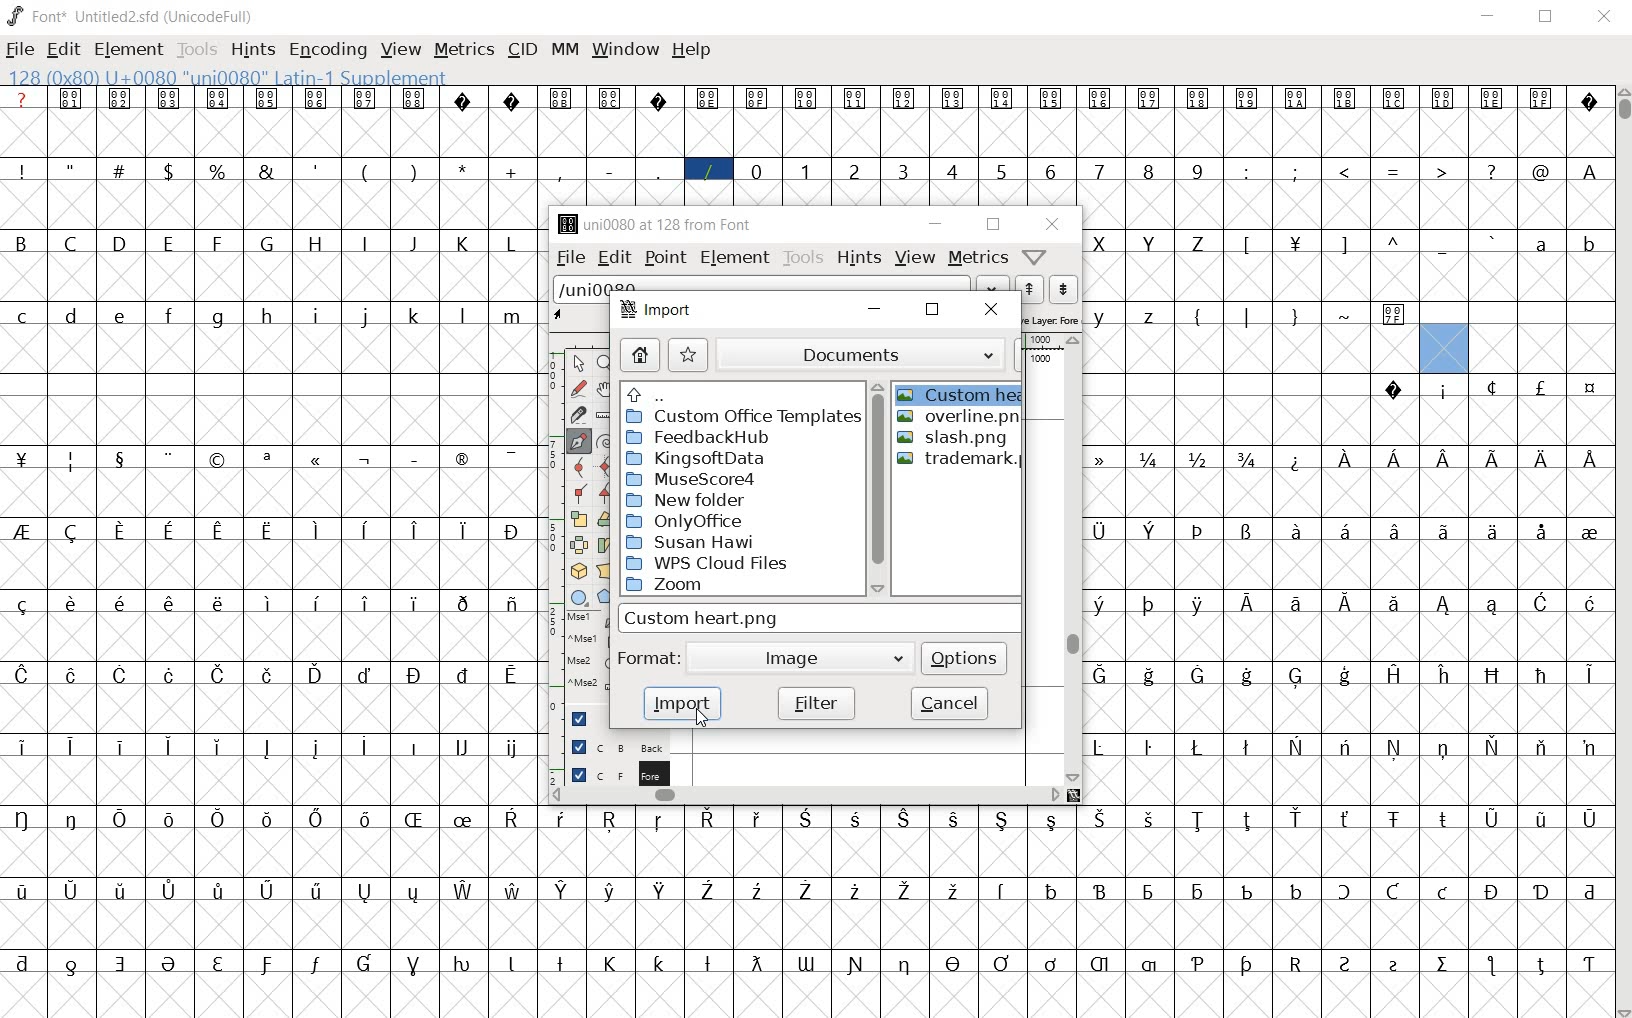 The width and height of the screenshot is (1632, 1018). I want to click on glyph, so click(806, 171).